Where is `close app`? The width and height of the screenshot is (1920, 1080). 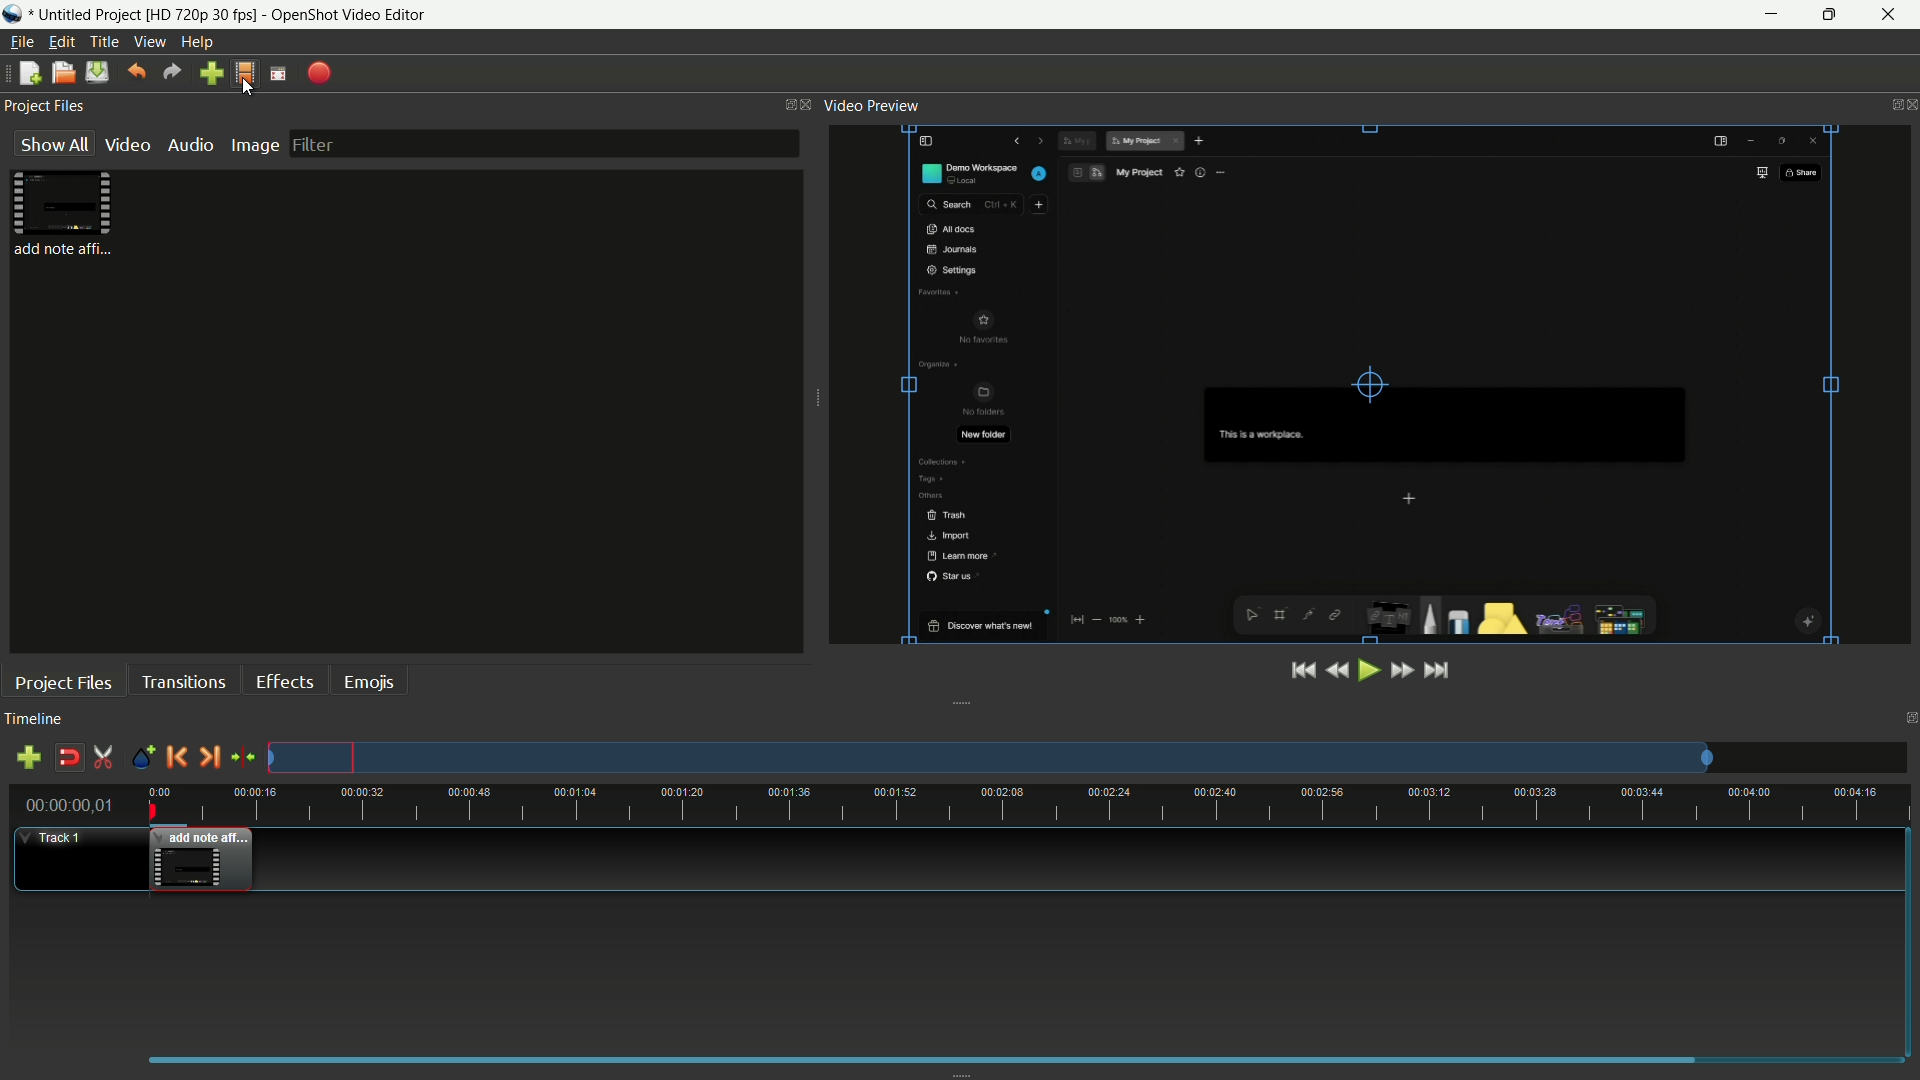 close app is located at coordinates (1895, 15).